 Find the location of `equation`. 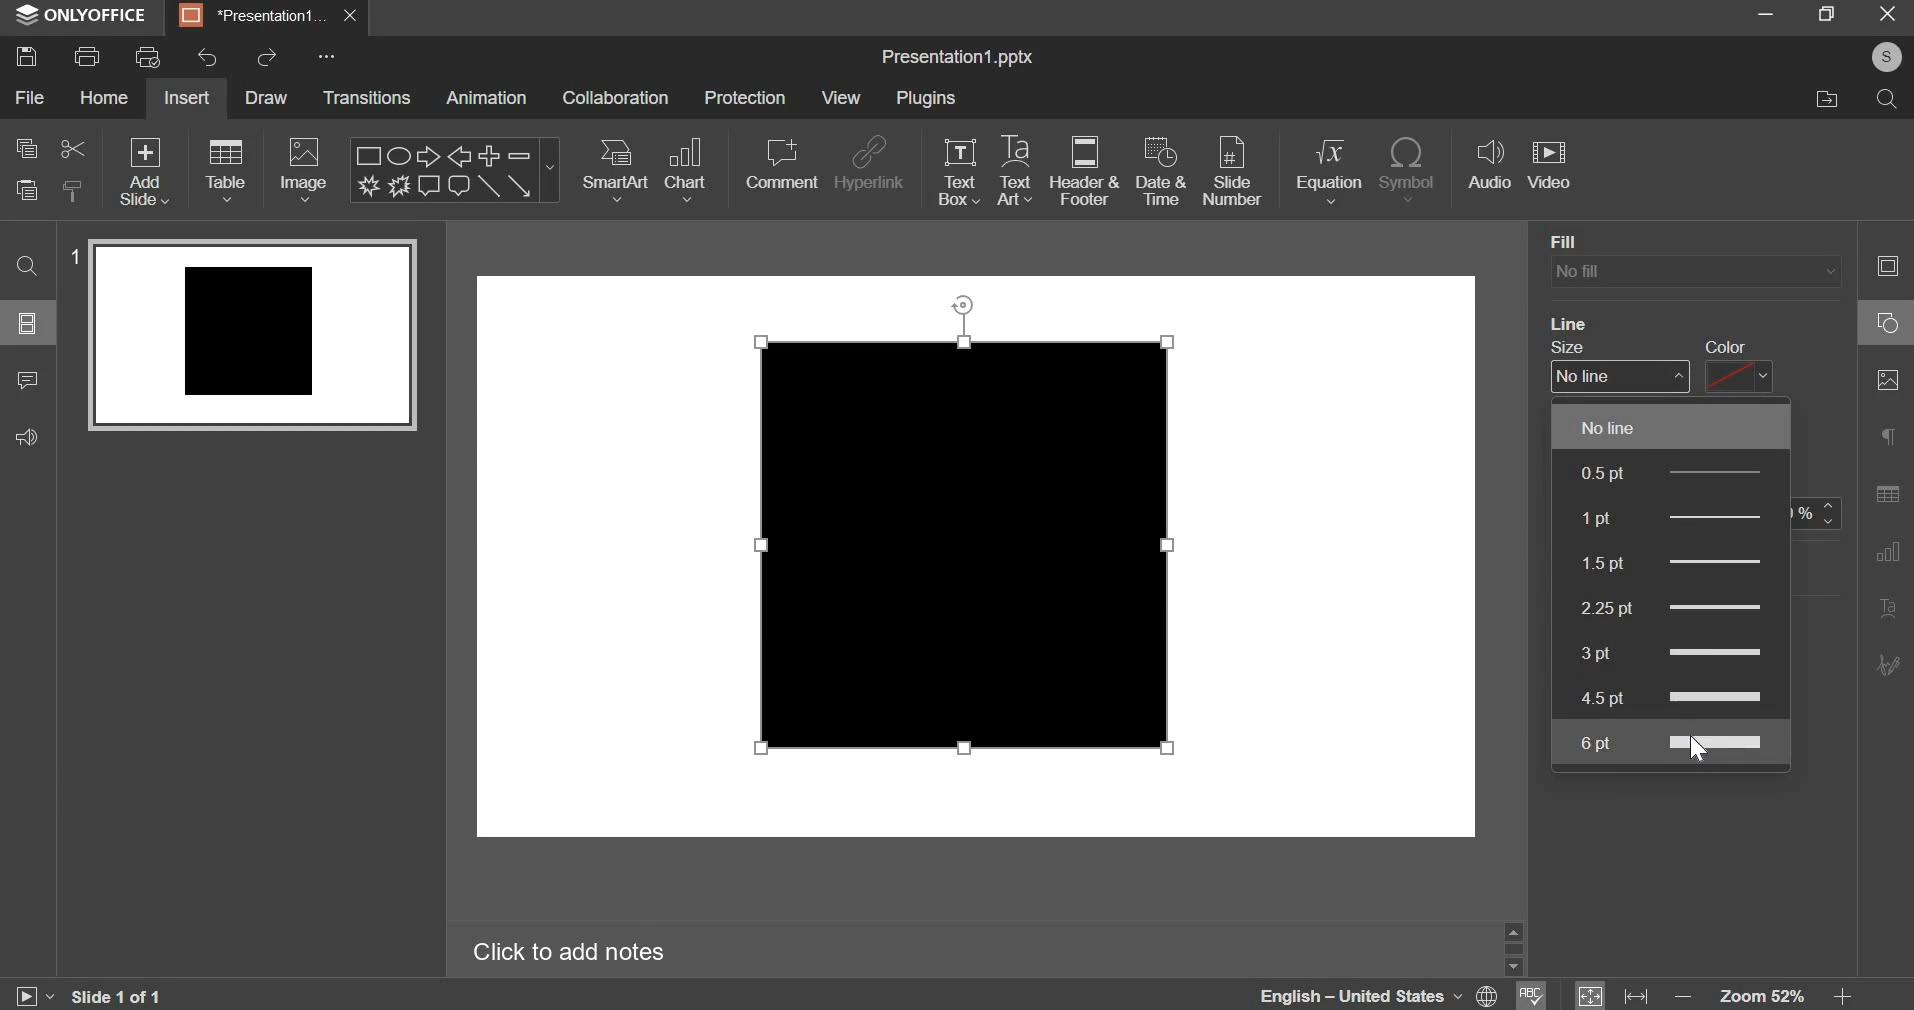

equation is located at coordinates (1329, 171).